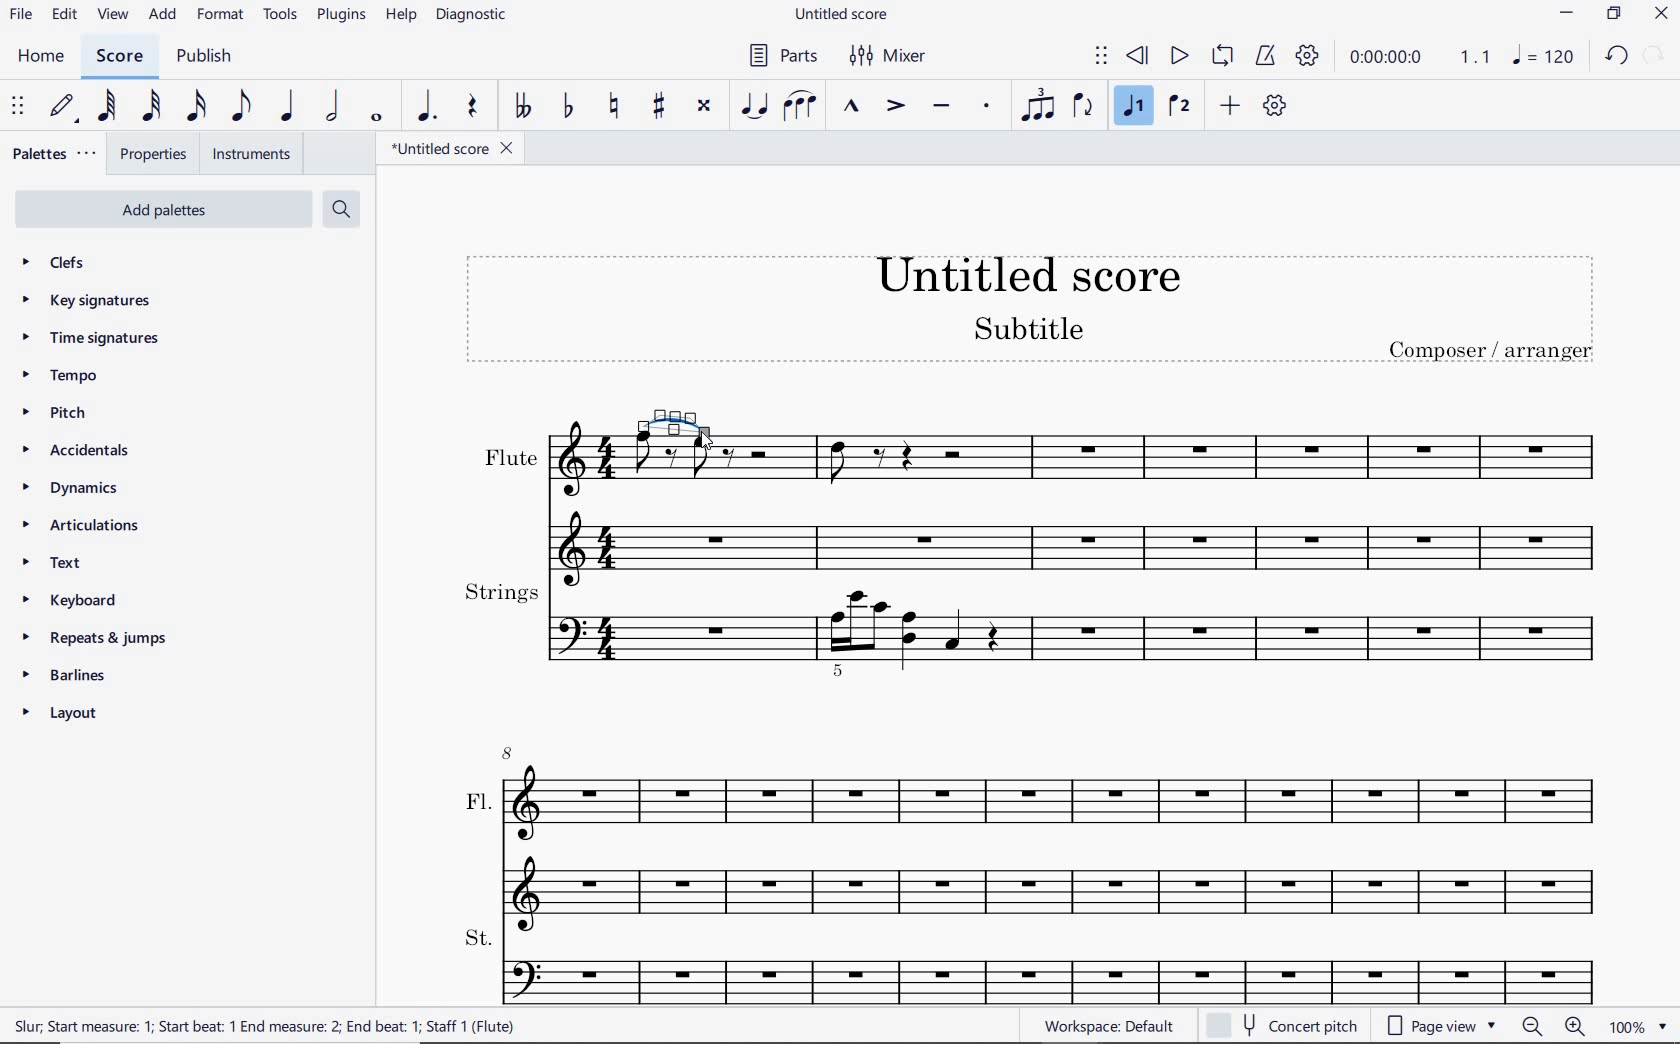 The height and width of the screenshot is (1044, 1680). What do you see at coordinates (67, 488) in the screenshot?
I see `dynamics` at bounding box center [67, 488].